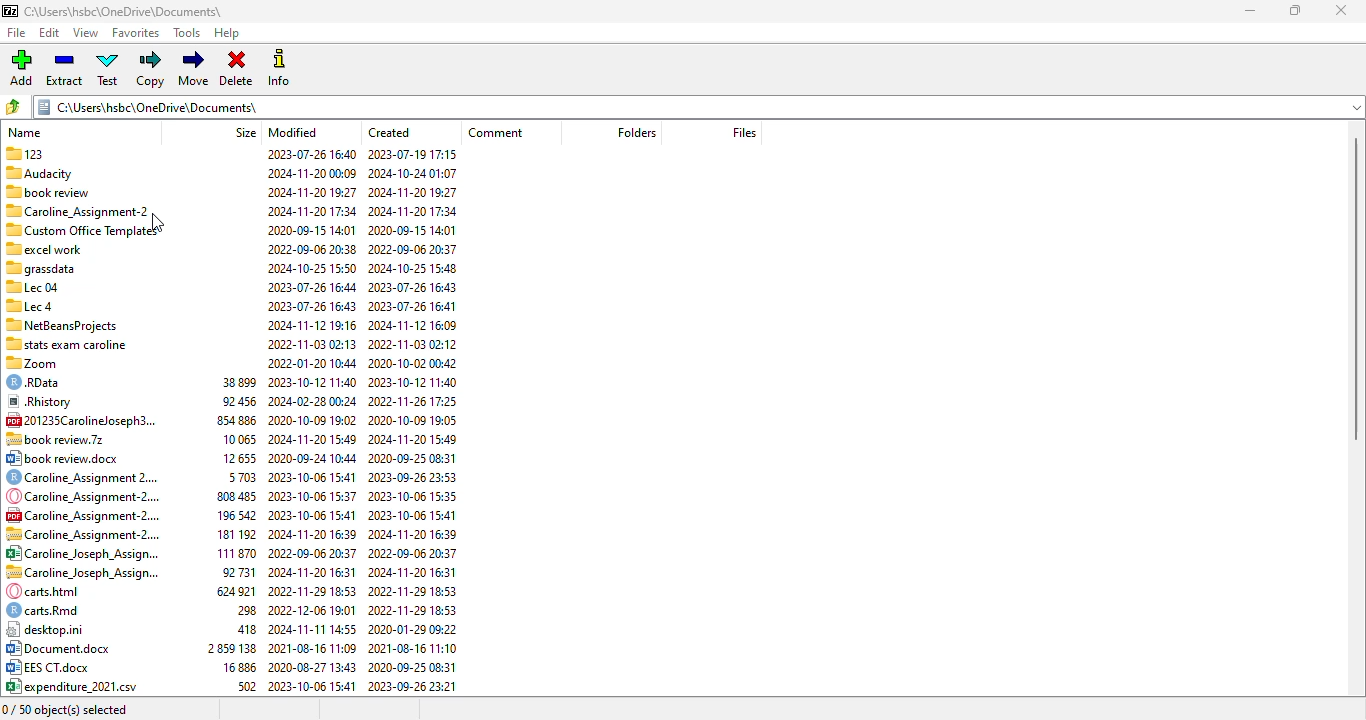 Image resolution: width=1366 pixels, height=720 pixels. What do you see at coordinates (235, 517) in the screenshot?
I see `196 542` at bounding box center [235, 517].